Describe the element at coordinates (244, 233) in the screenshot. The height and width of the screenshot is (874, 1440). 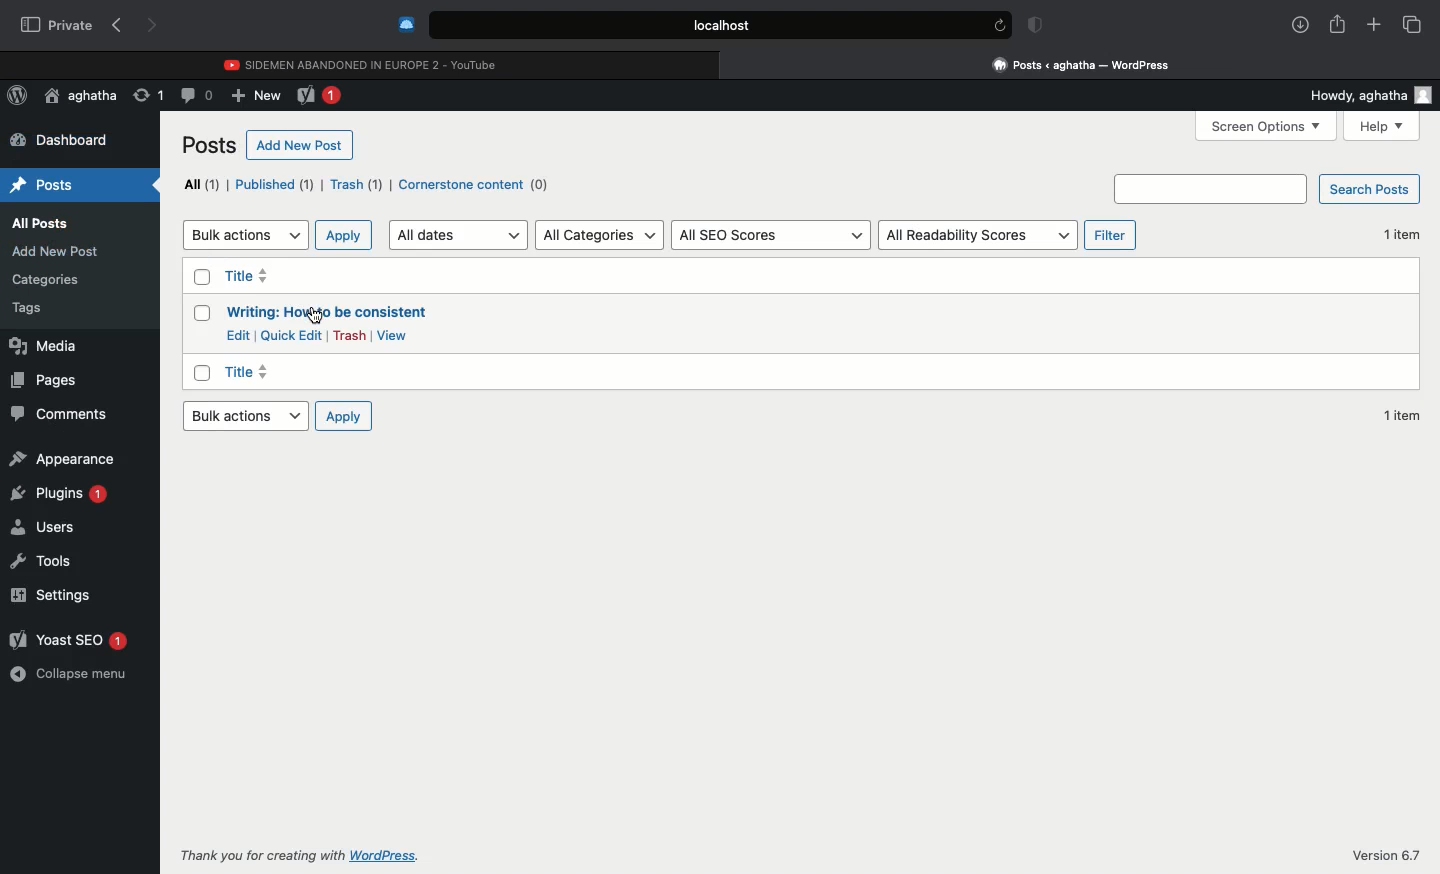
I see `Bulk actions` at that location.